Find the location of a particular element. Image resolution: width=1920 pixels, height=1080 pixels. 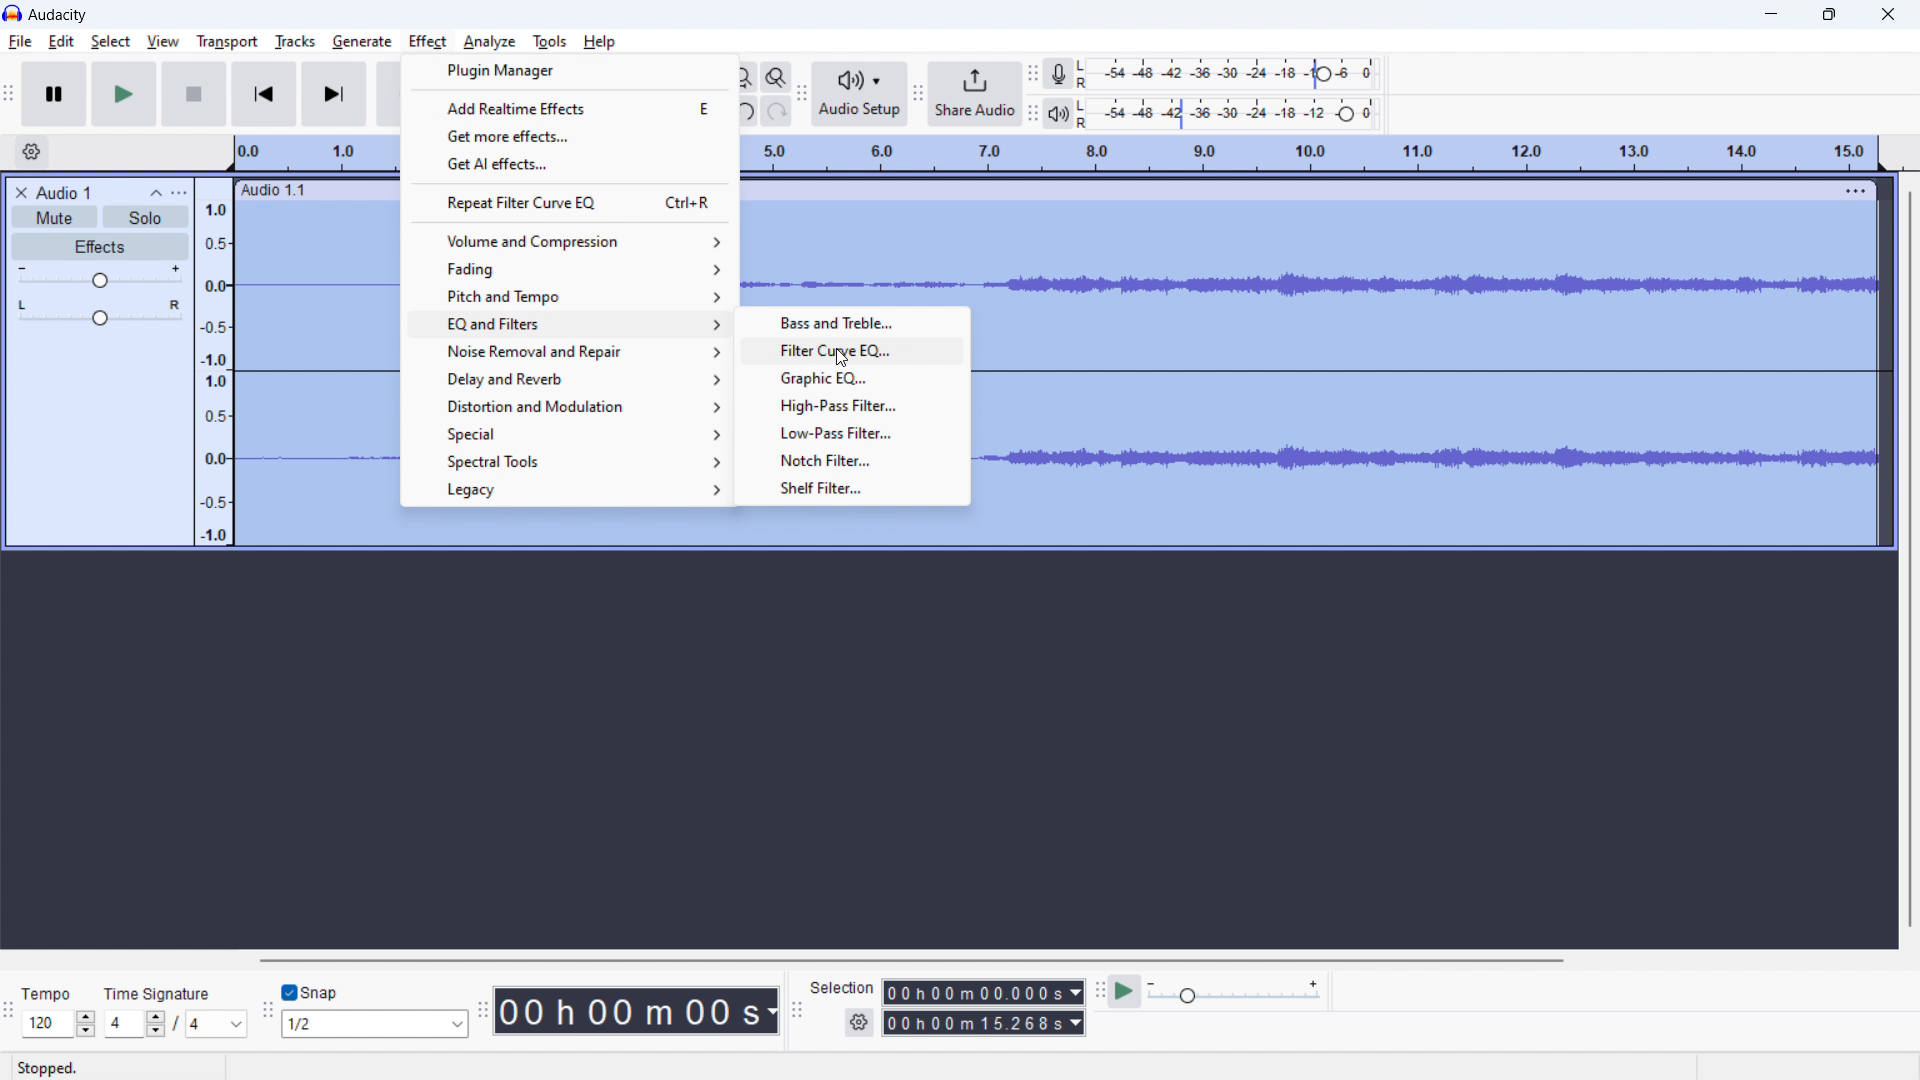

00h00m15.268s(end time) is located at coordinates (983, 1023).